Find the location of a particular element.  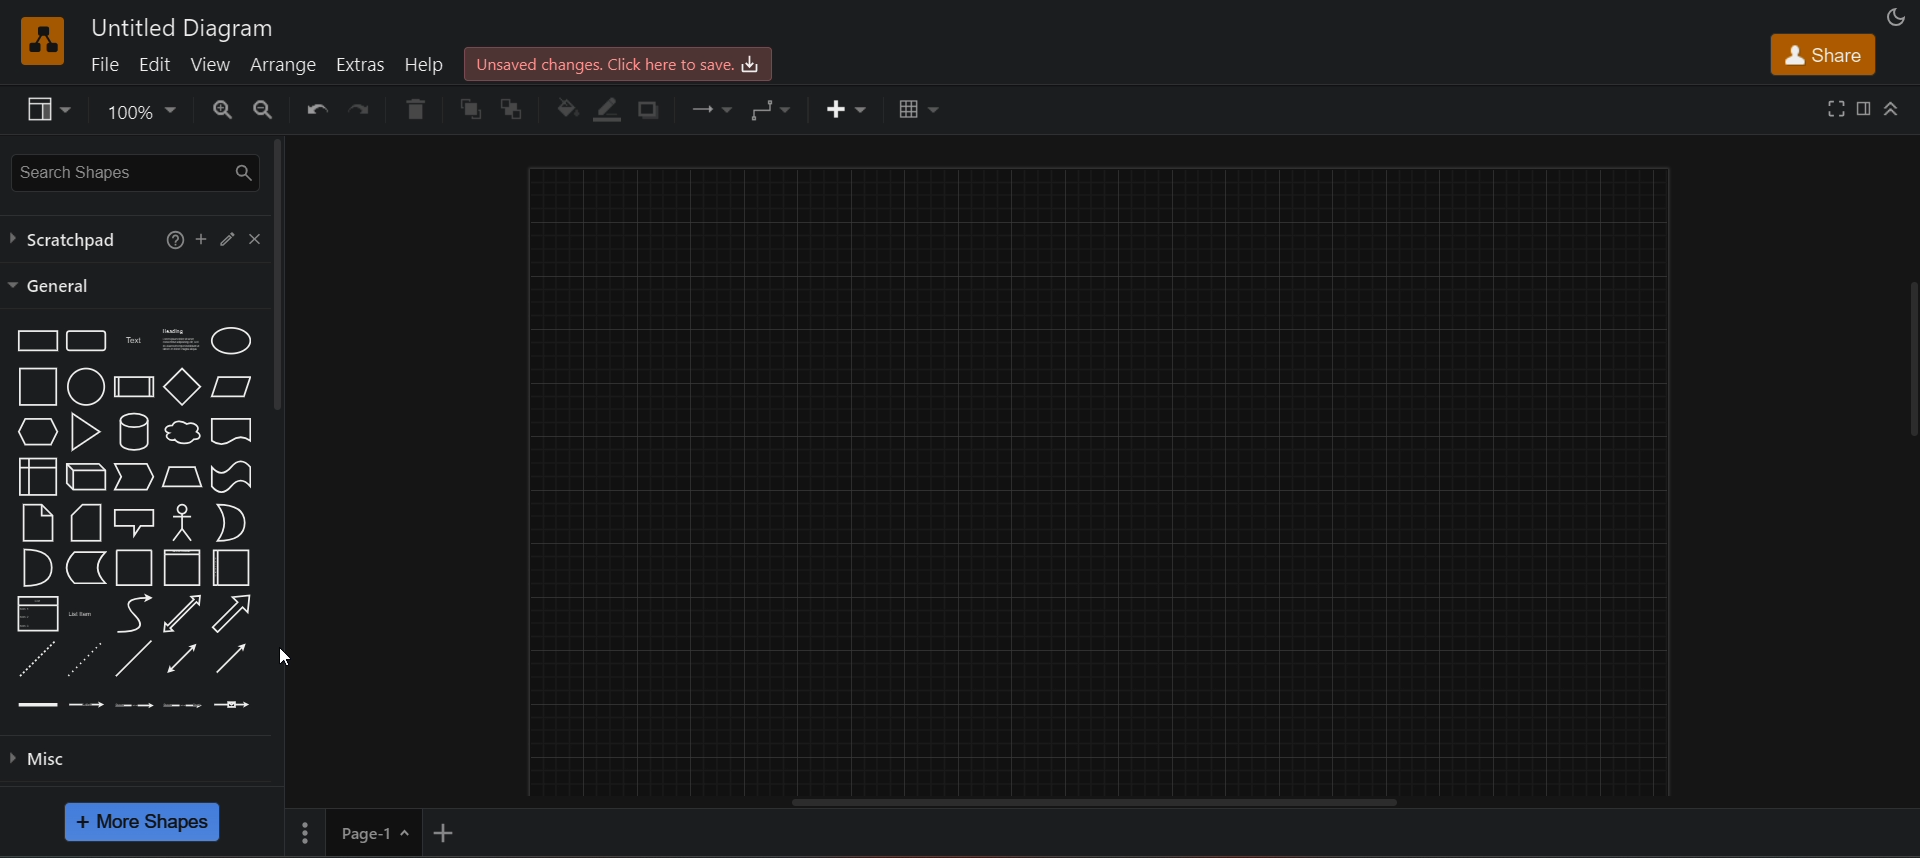

waypoints is located at coordinates (769, 109).